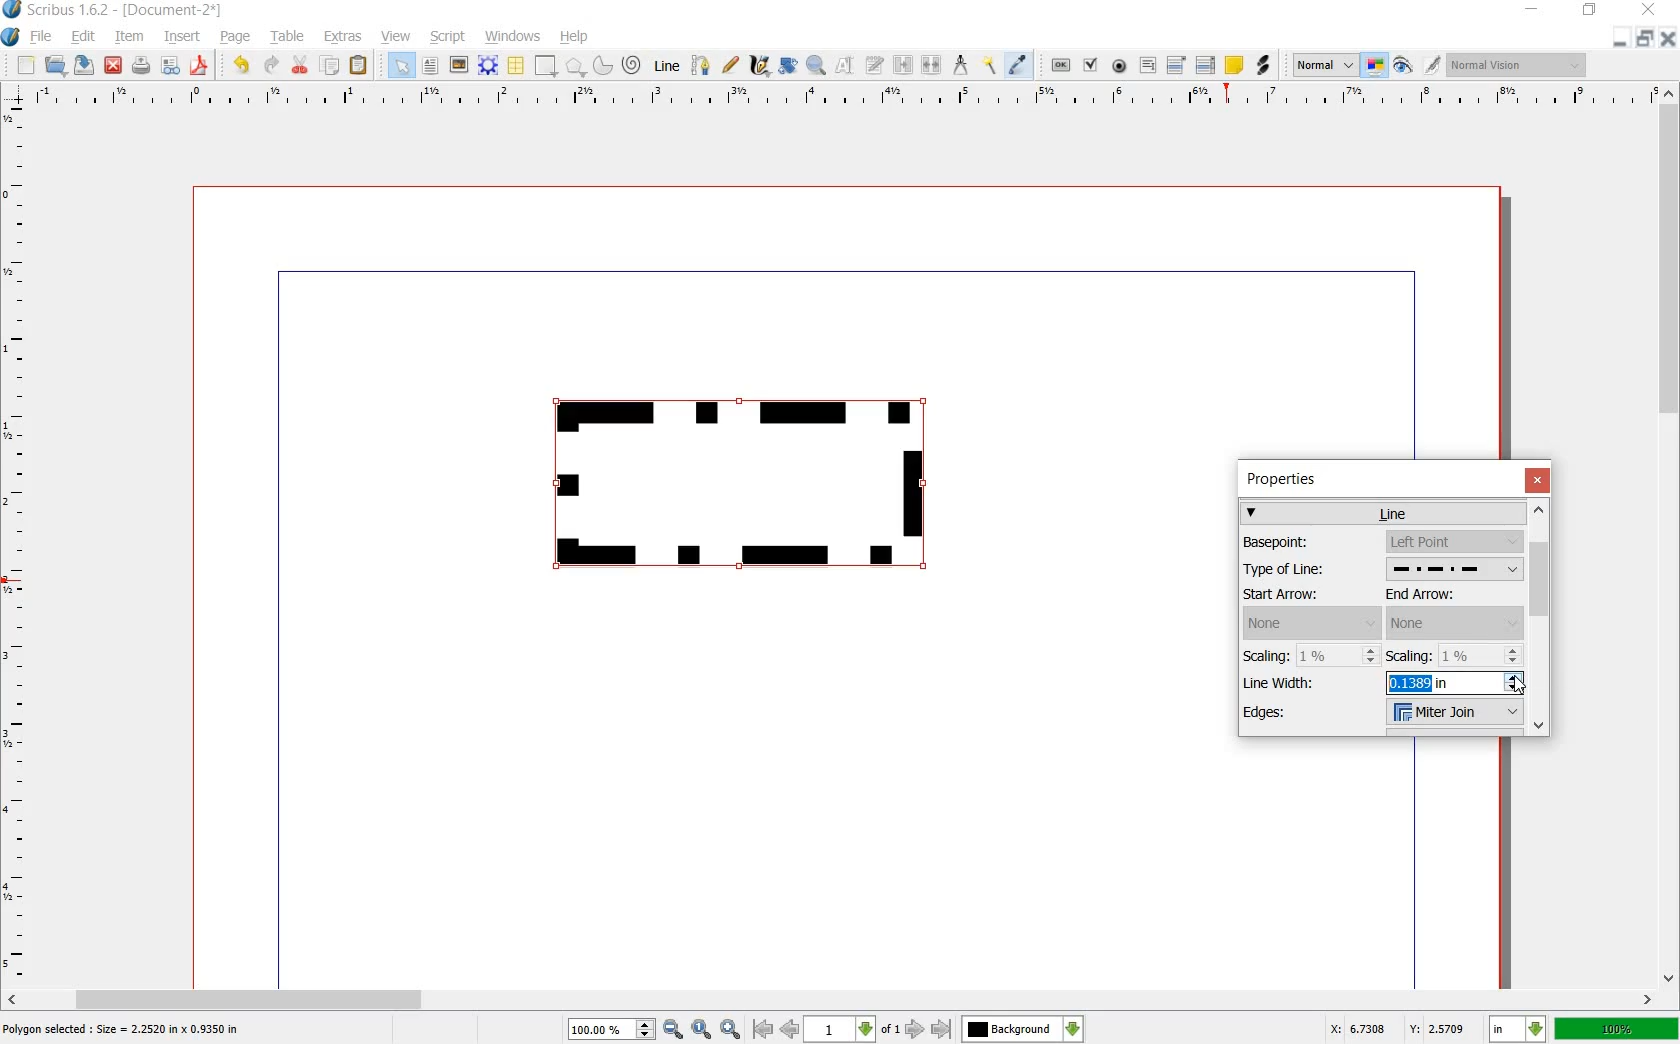 This screenshot has width=1680, height=1044. I want to click on LINK TEXT FRAMES, so click(903, 66).